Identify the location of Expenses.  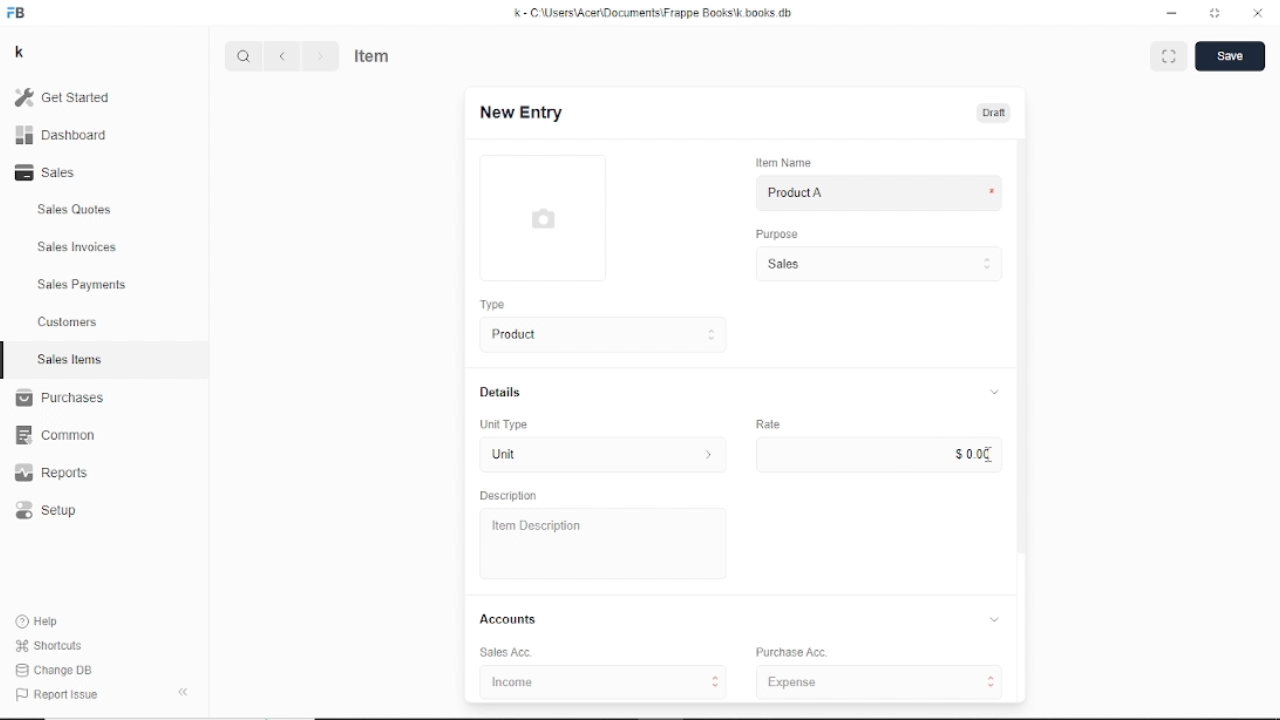
(884, 682).